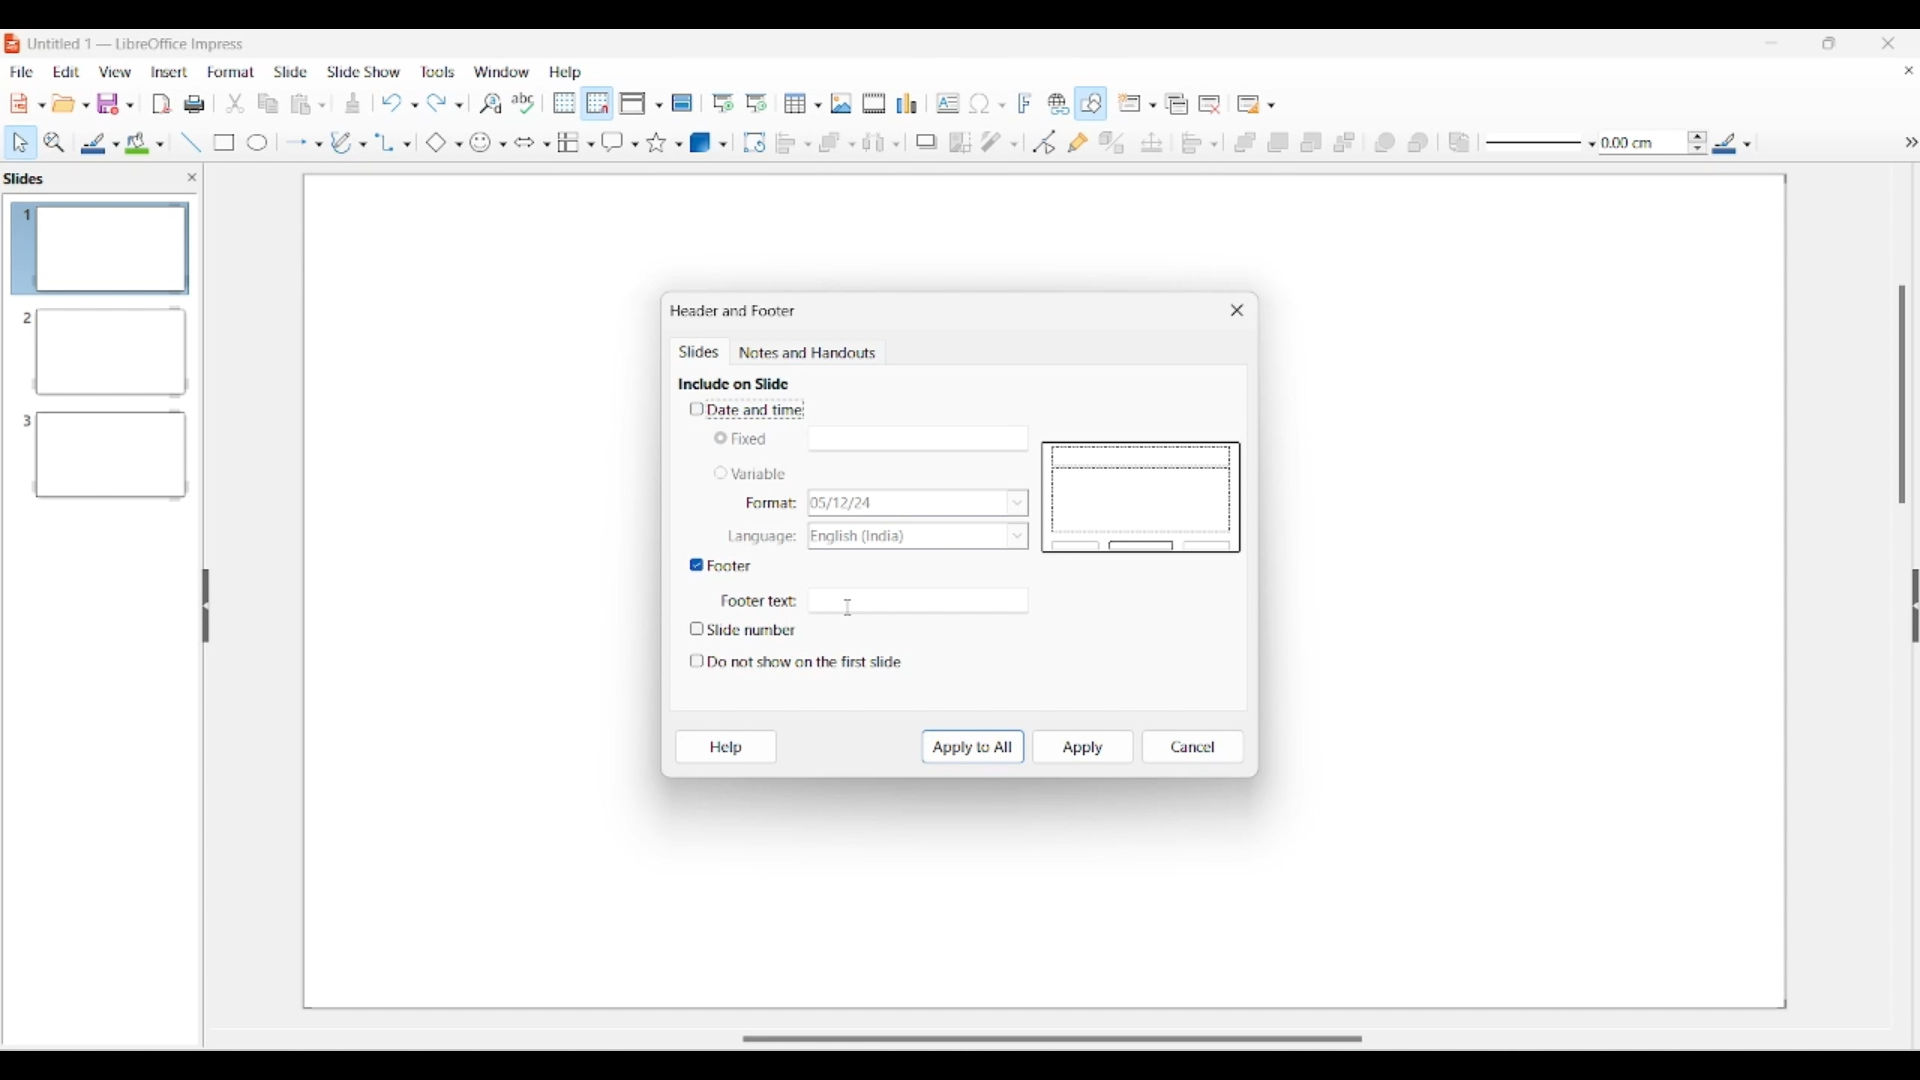 This screenshot has height=1080, width=1920. What do you see at coordinates (94, 350) in the screenshot?
I see `Slide 2` at bounding box center [94, 350].